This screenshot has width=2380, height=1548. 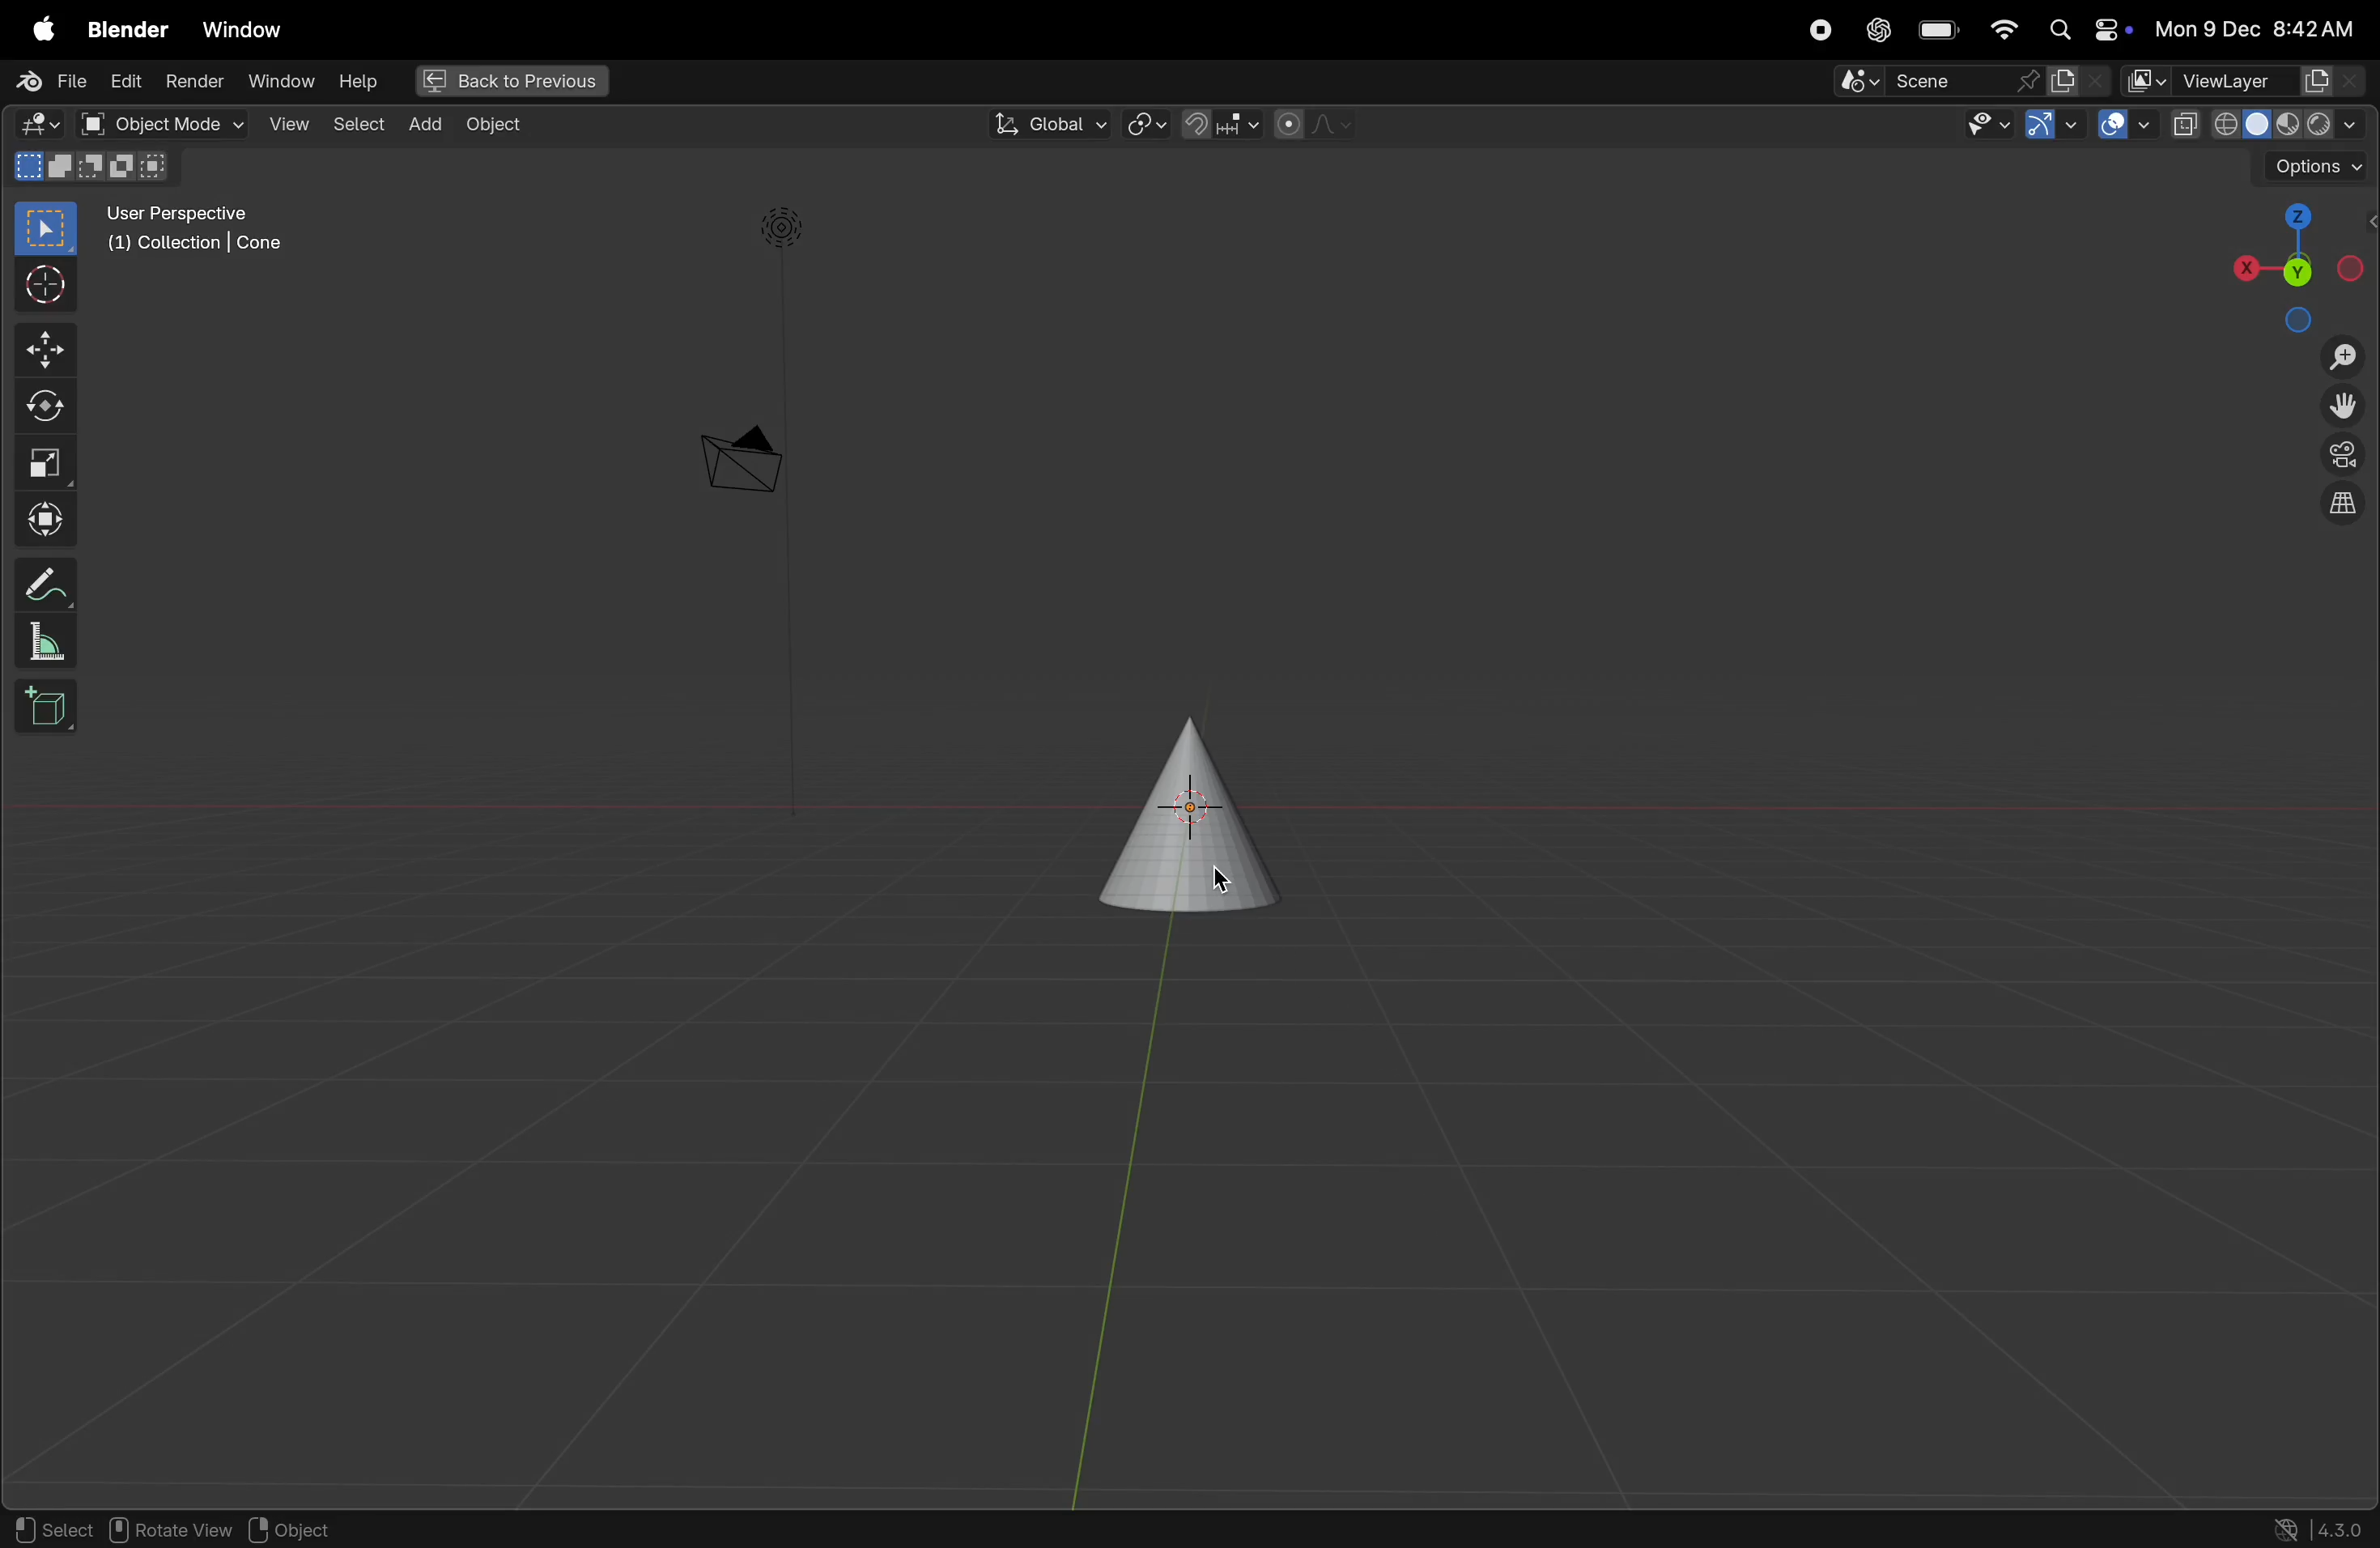 What do you see at coordinates (2316, 1528) in the screenshot?
I see `version` at bounding box center [2316, 1528].